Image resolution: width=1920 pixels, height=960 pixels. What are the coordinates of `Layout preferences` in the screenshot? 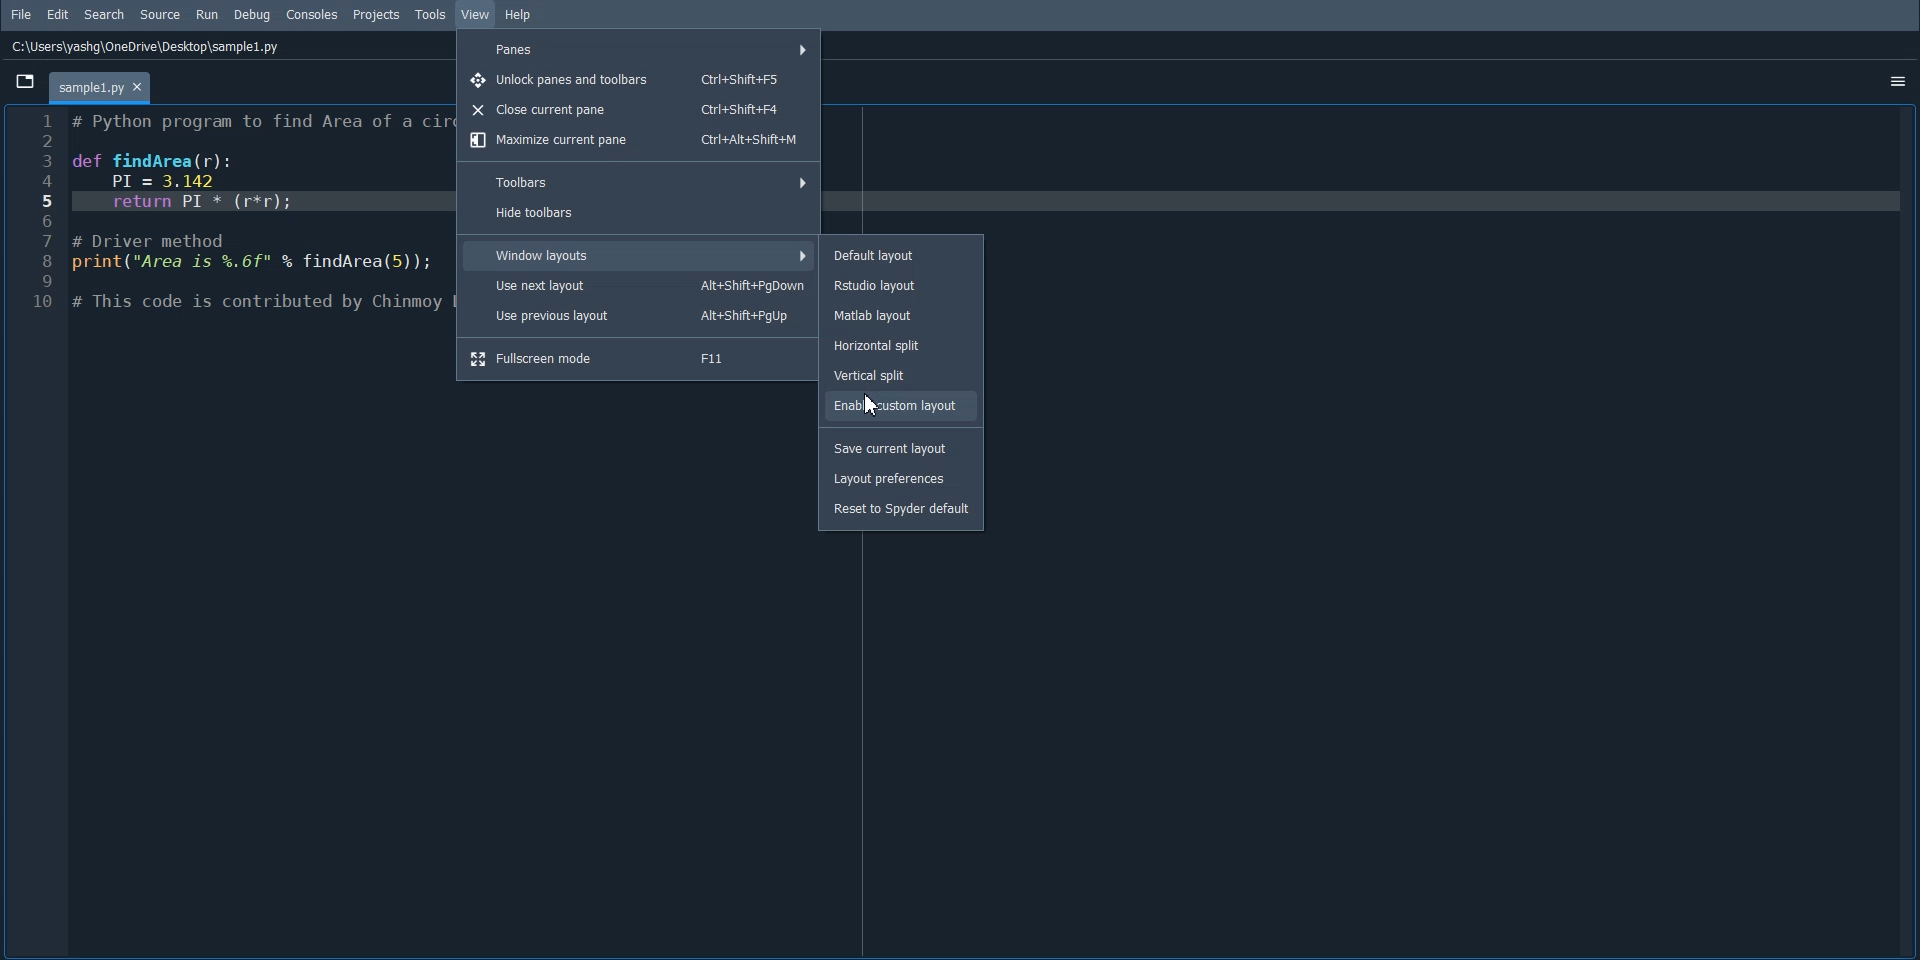 It's located at (902, 479).